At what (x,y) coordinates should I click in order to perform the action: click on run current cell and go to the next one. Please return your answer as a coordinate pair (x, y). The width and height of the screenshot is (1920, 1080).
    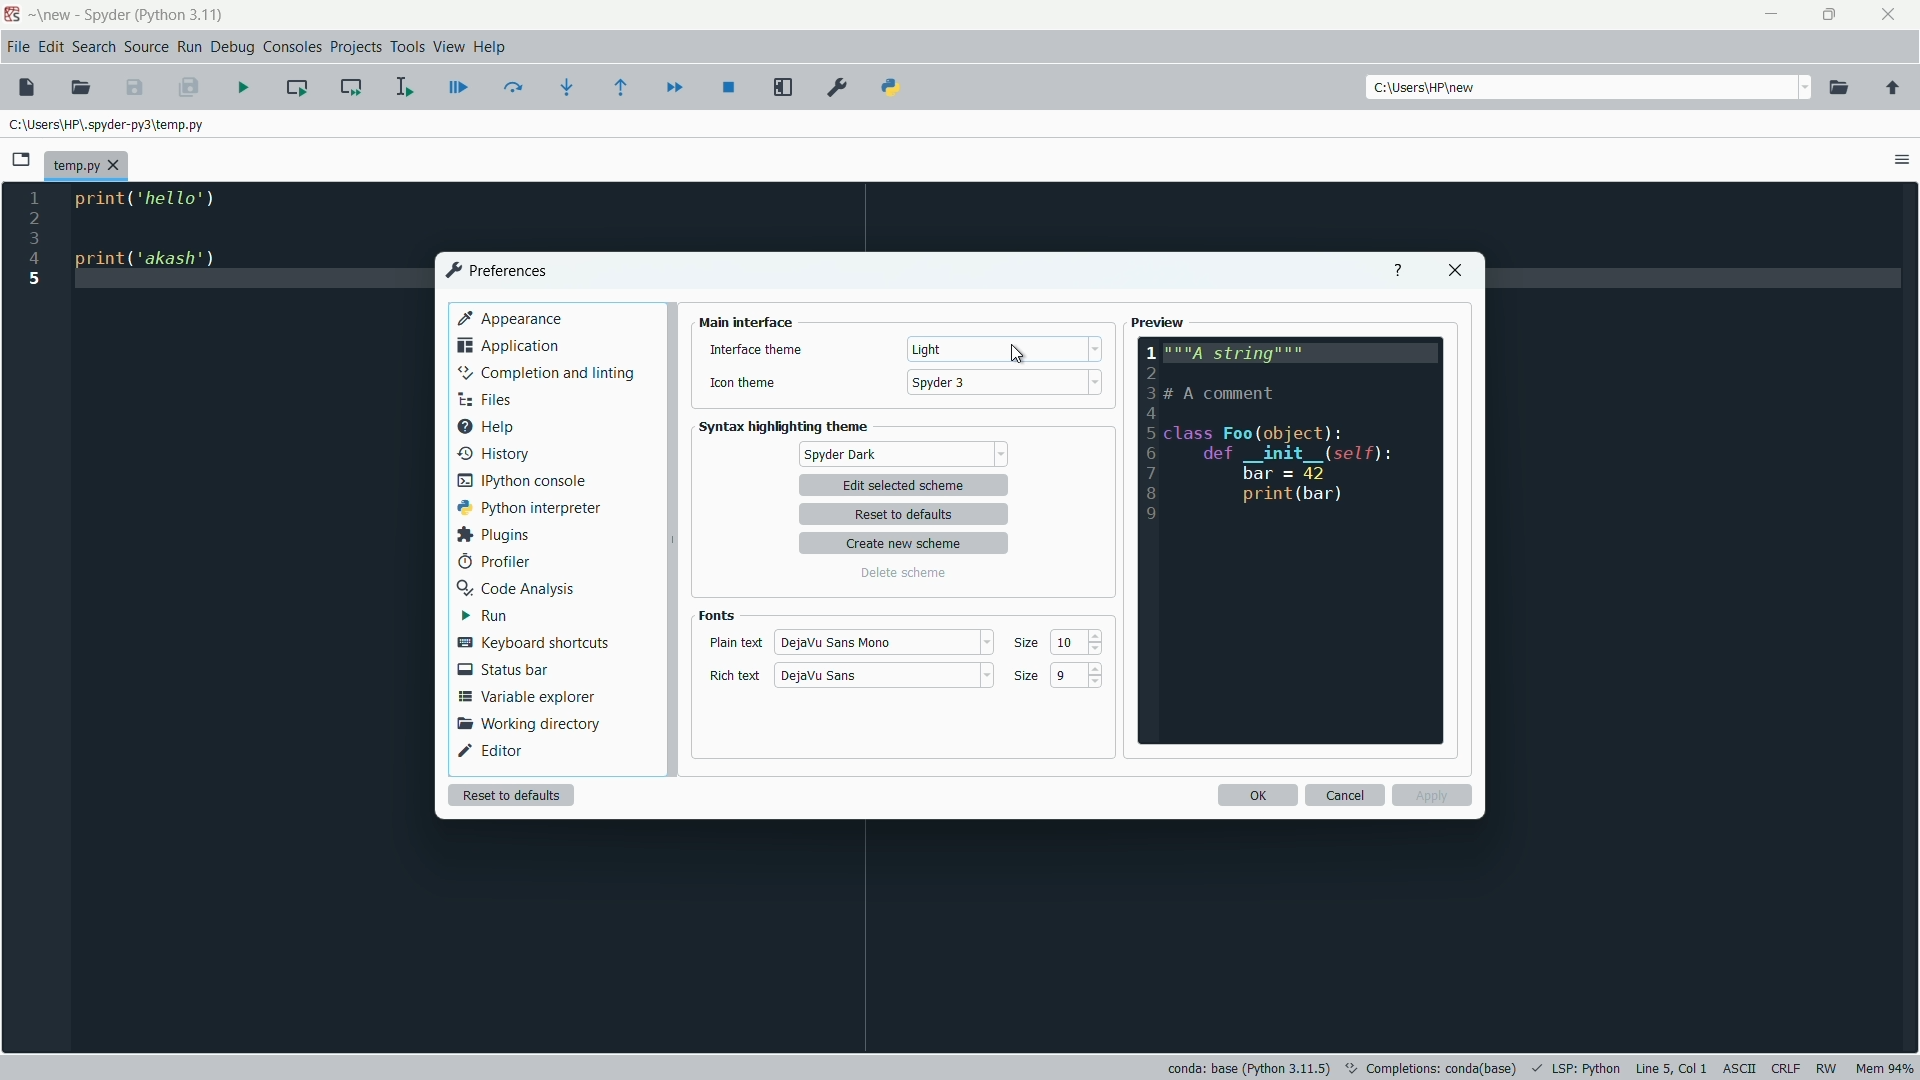
    Looking at the image, I should click on (349, 87).